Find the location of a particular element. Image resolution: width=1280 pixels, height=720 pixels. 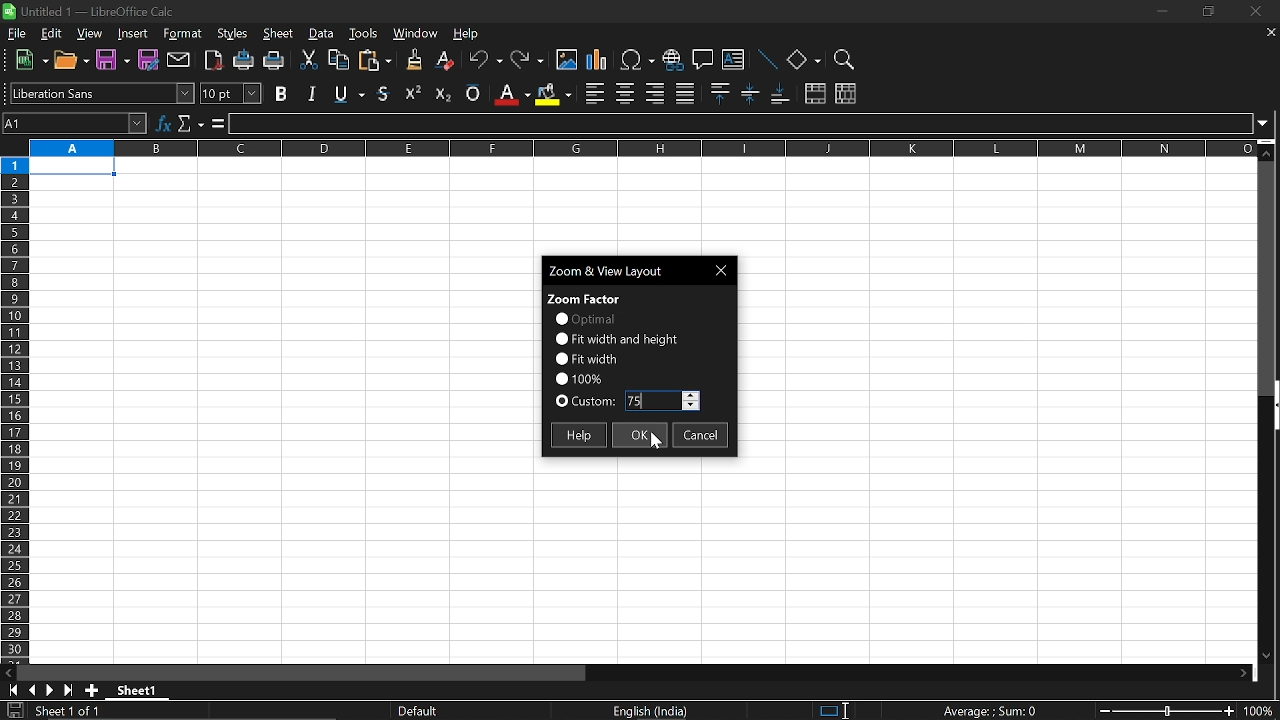

horizontal scrollbar is located at coordinates (306, 673).